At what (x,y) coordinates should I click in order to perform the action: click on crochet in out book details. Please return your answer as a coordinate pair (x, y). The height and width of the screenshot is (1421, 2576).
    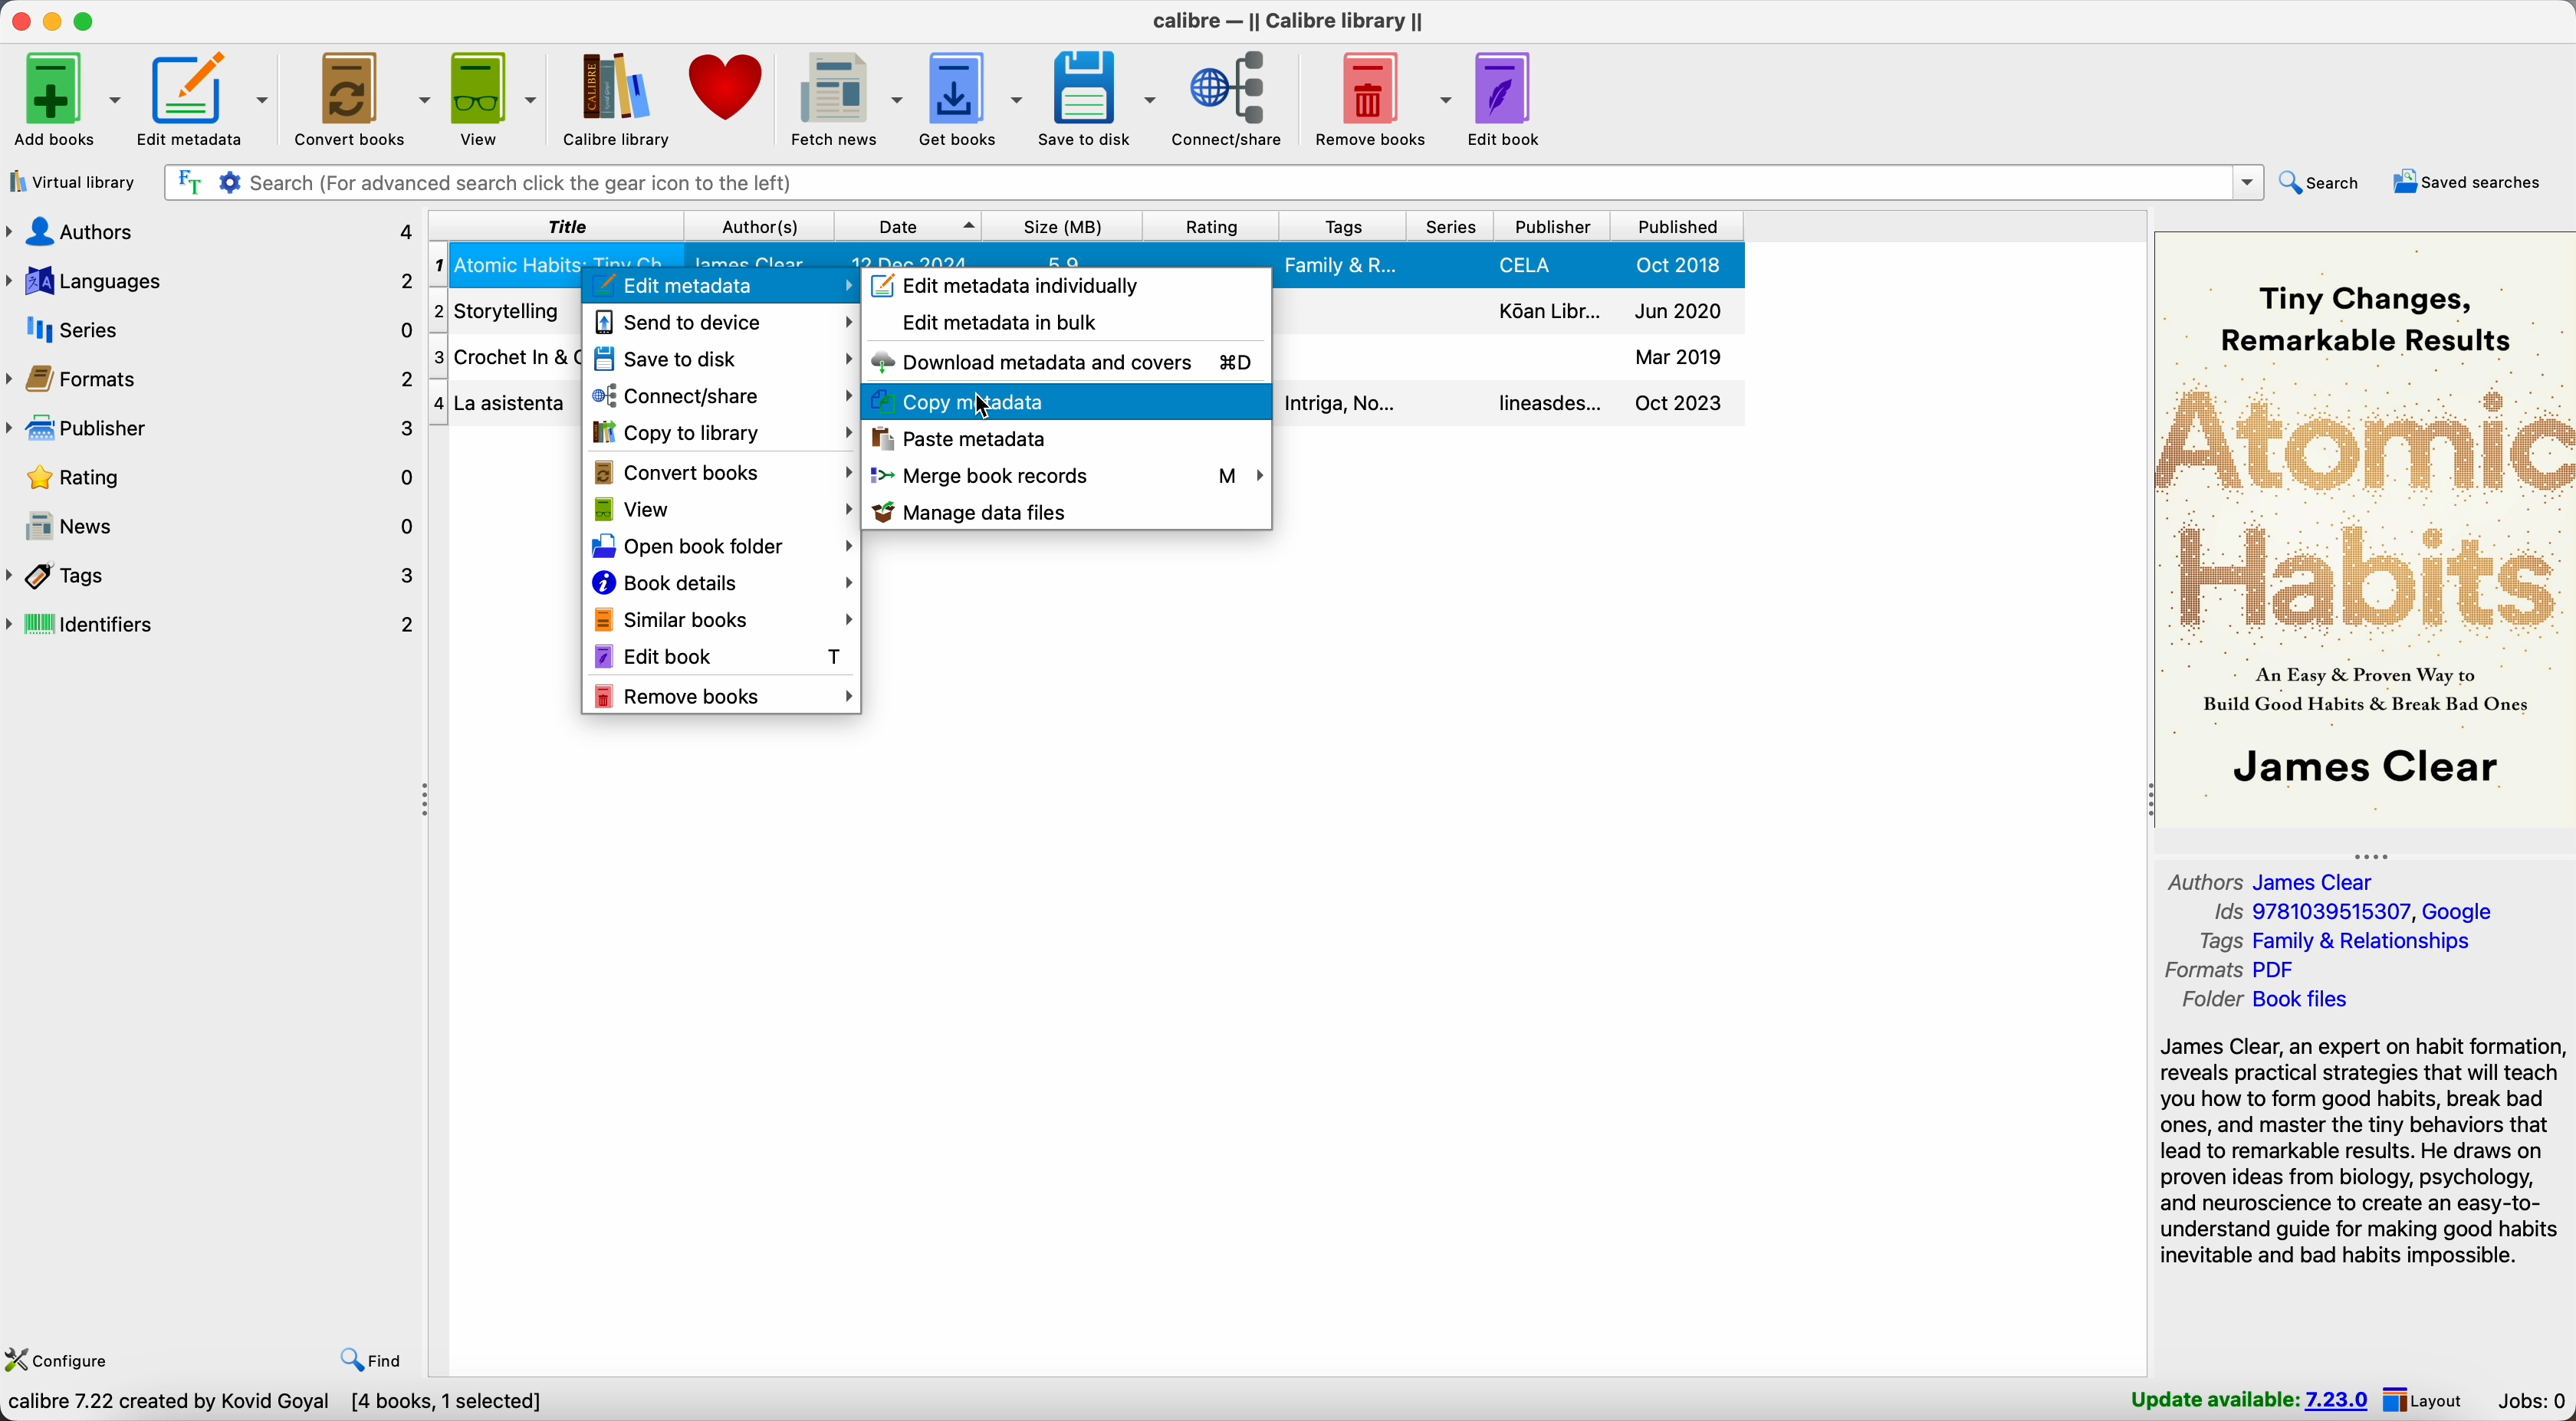
    Looking at the image, I should click on (505, 358).